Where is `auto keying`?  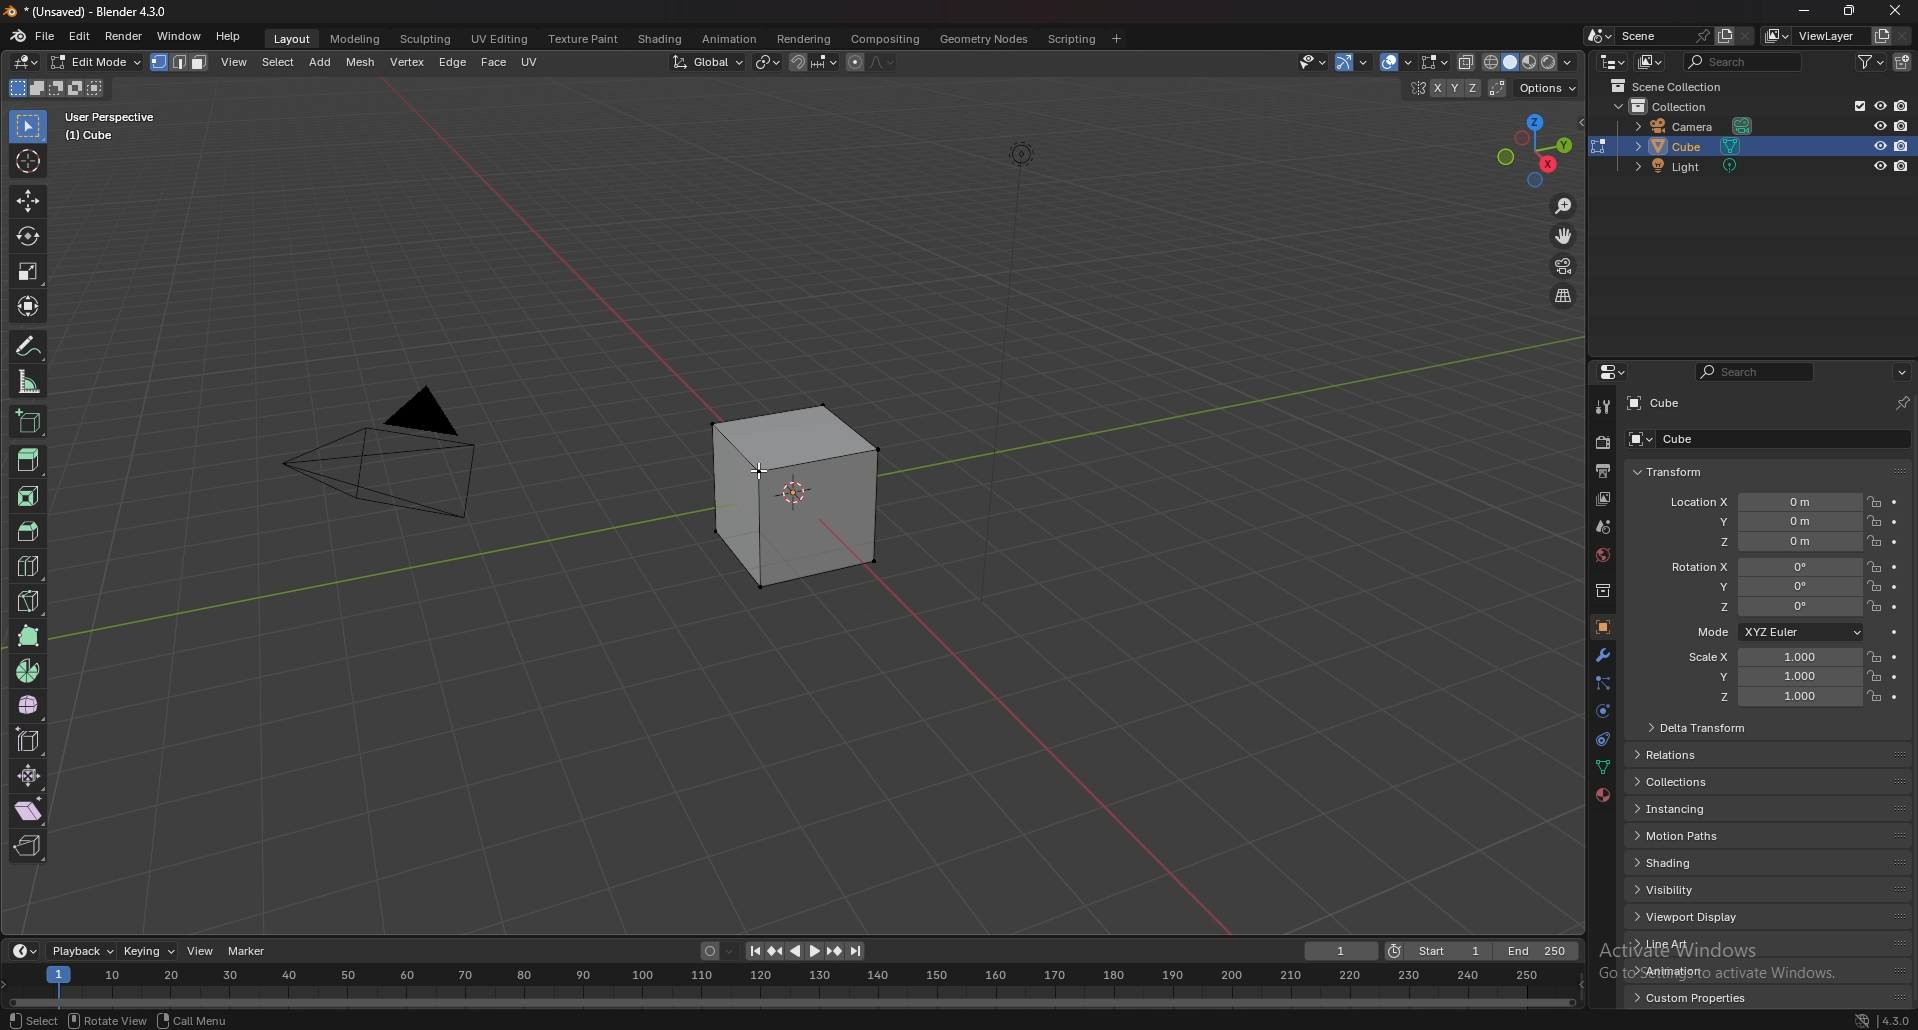 auto keying is located at coordinates (716, 951).